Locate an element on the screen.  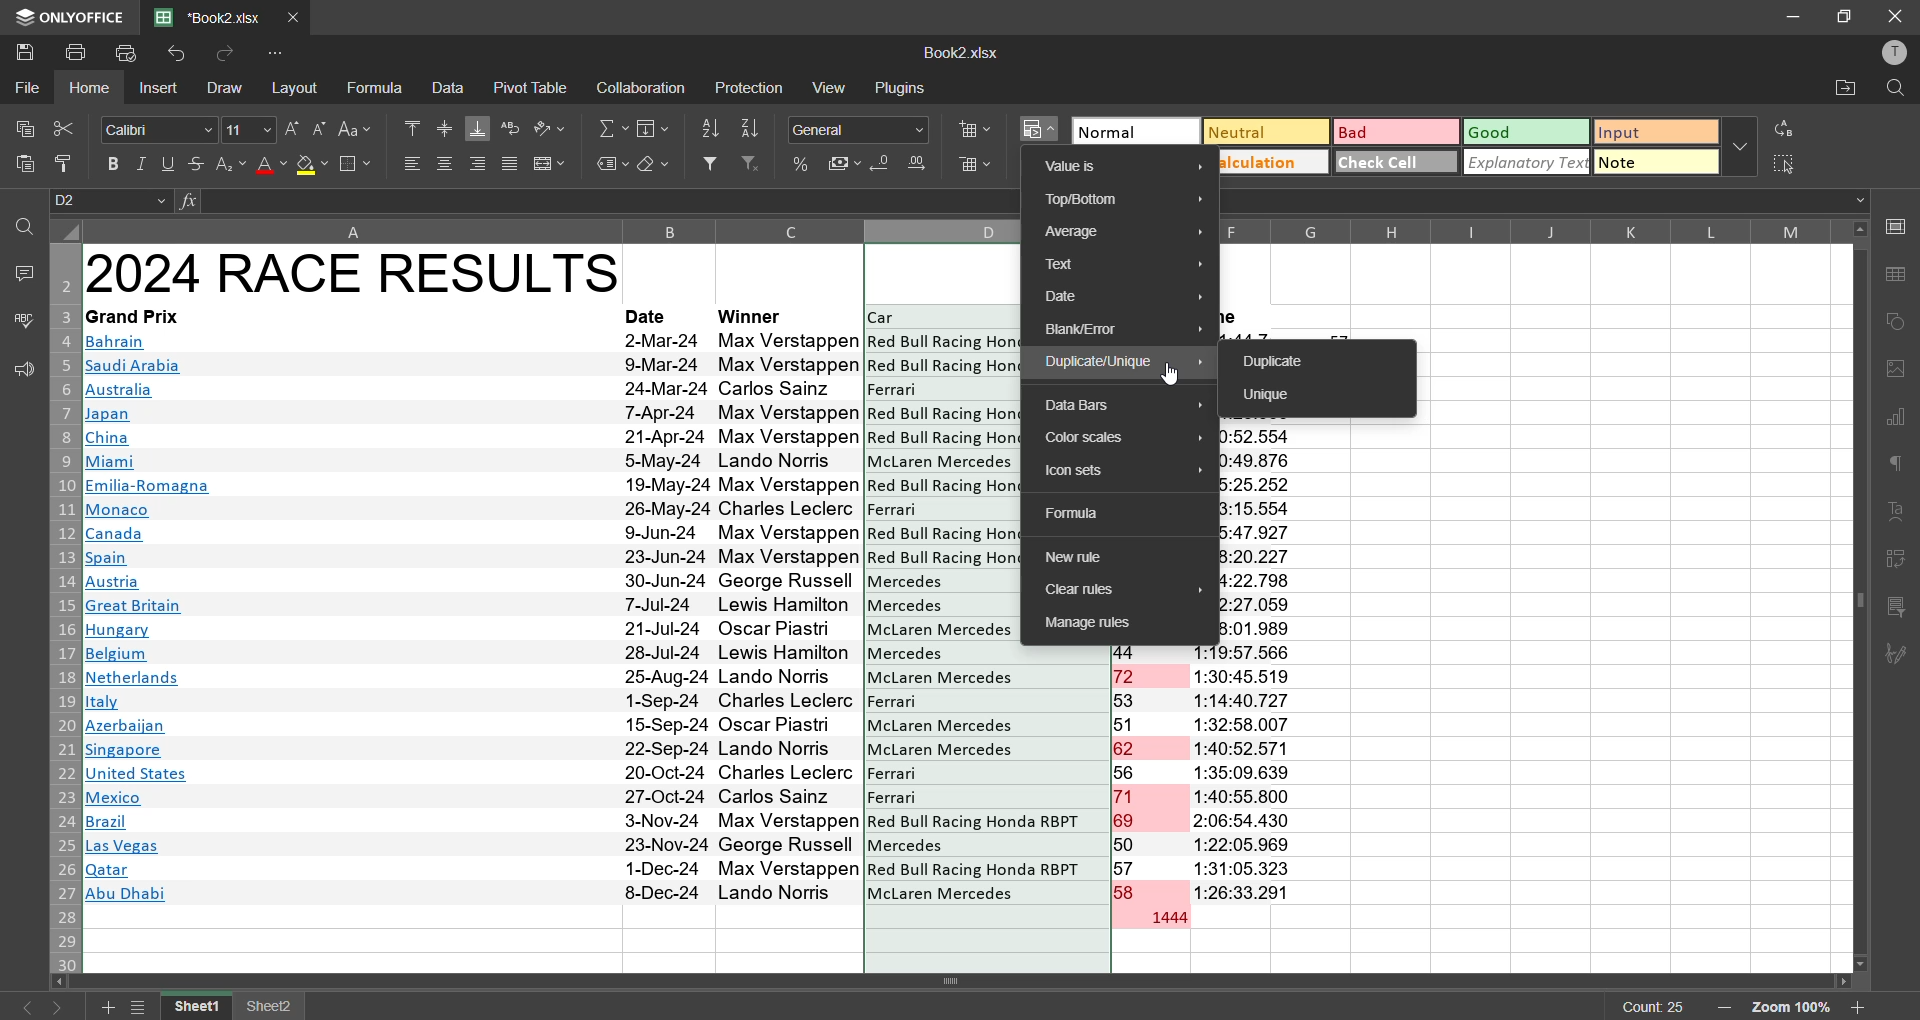
table is located at coordinates (1900, 275).